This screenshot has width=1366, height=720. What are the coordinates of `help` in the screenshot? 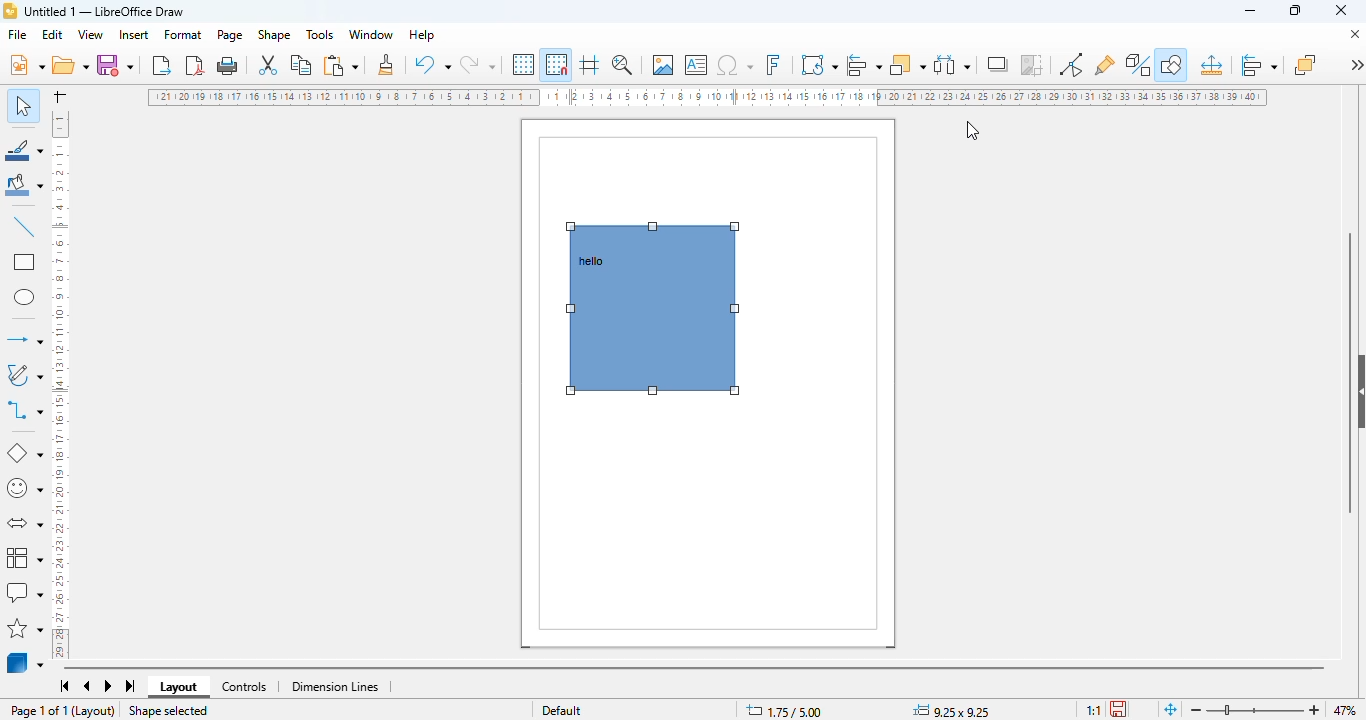 It's located at (423, 35).